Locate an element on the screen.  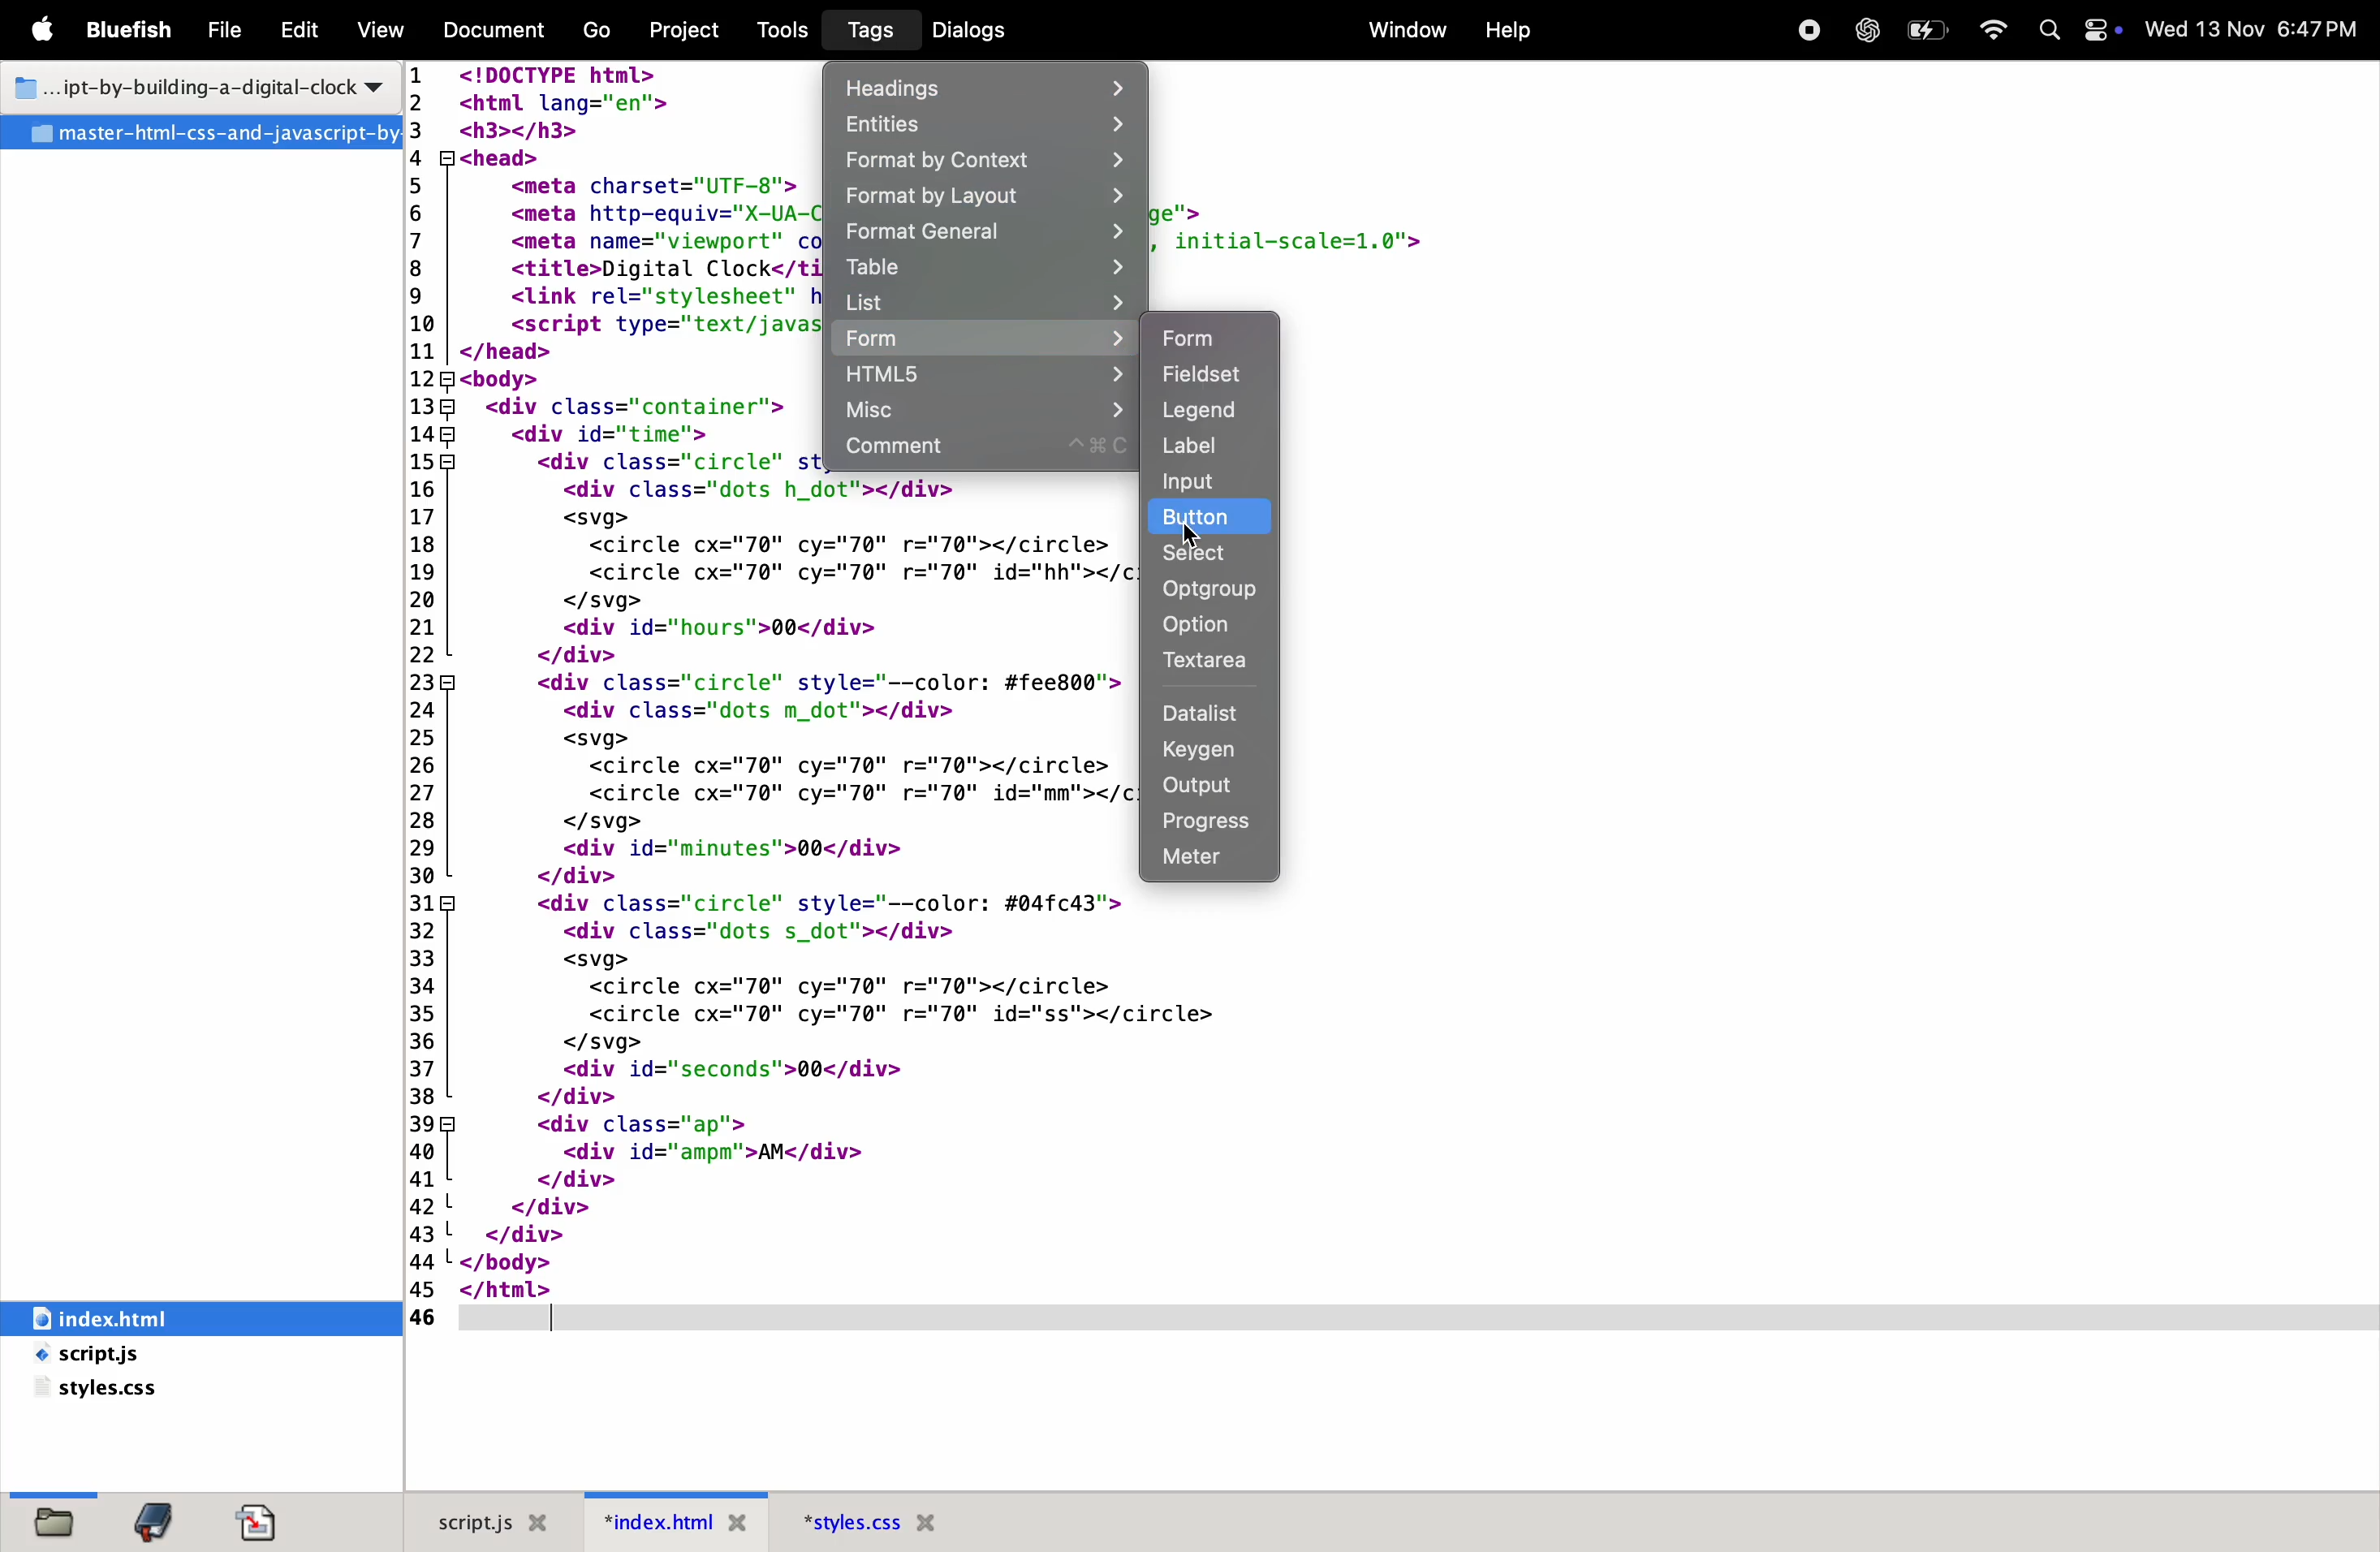
View is located at coordinates (381, 29).